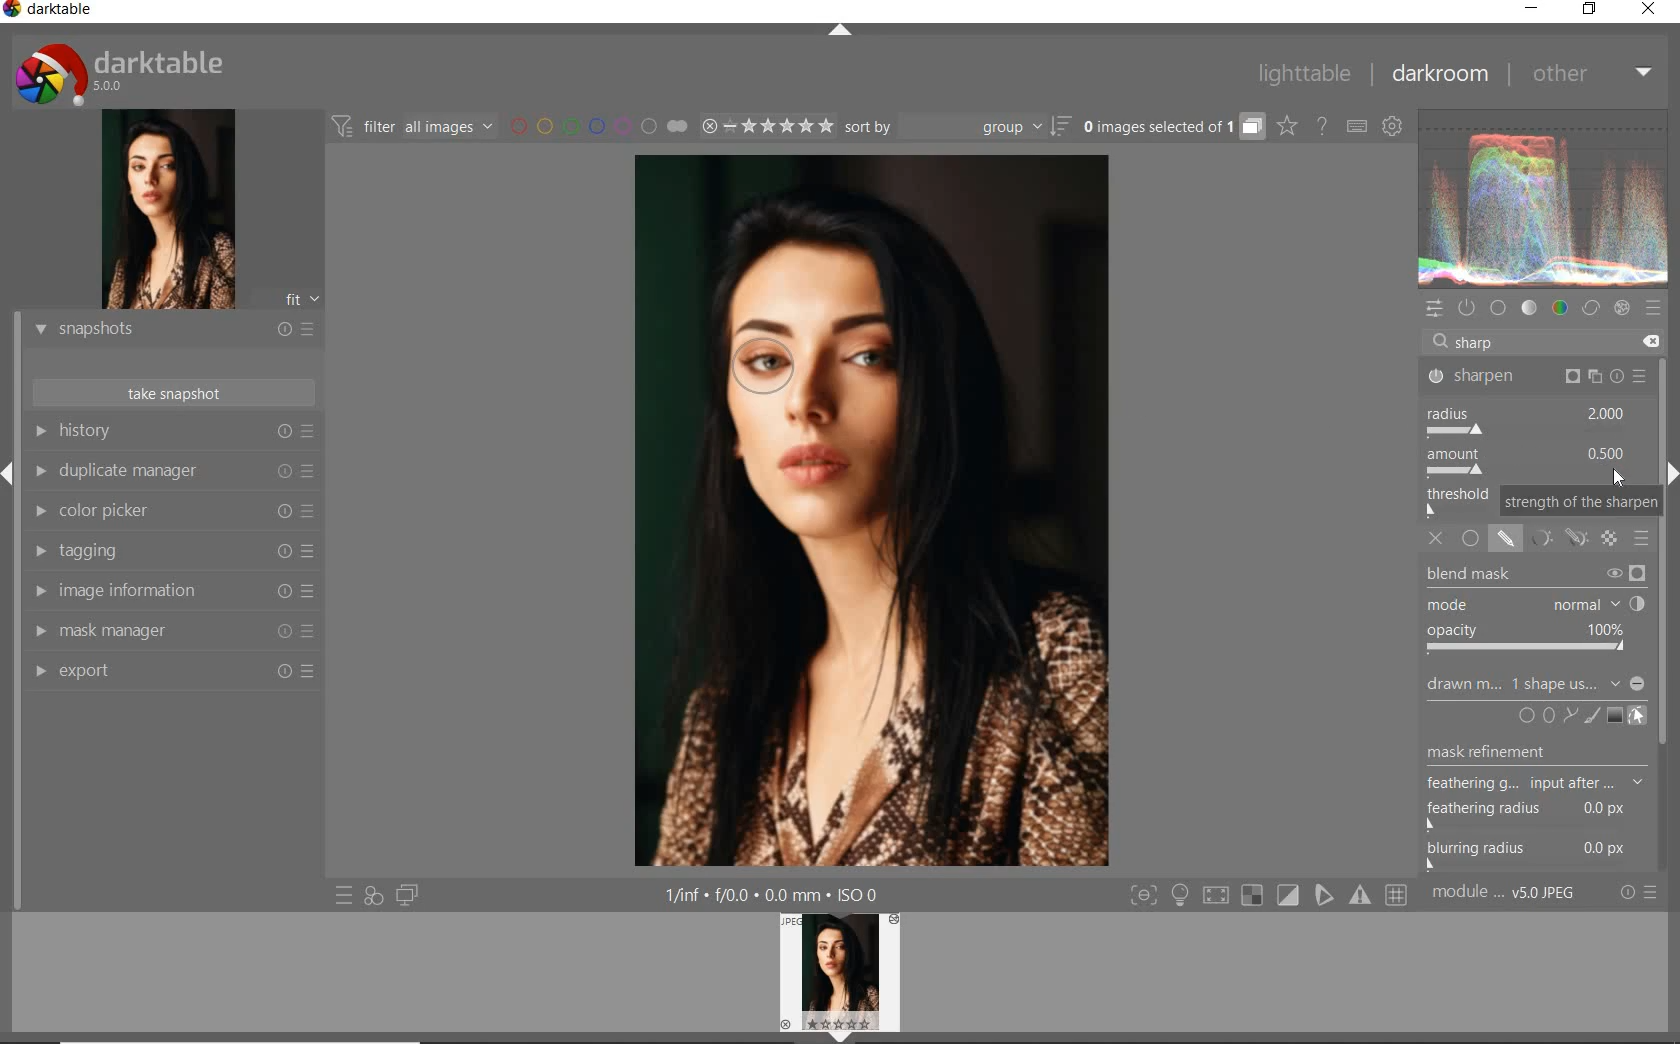  I want to click on amount, so click(1530, 461).